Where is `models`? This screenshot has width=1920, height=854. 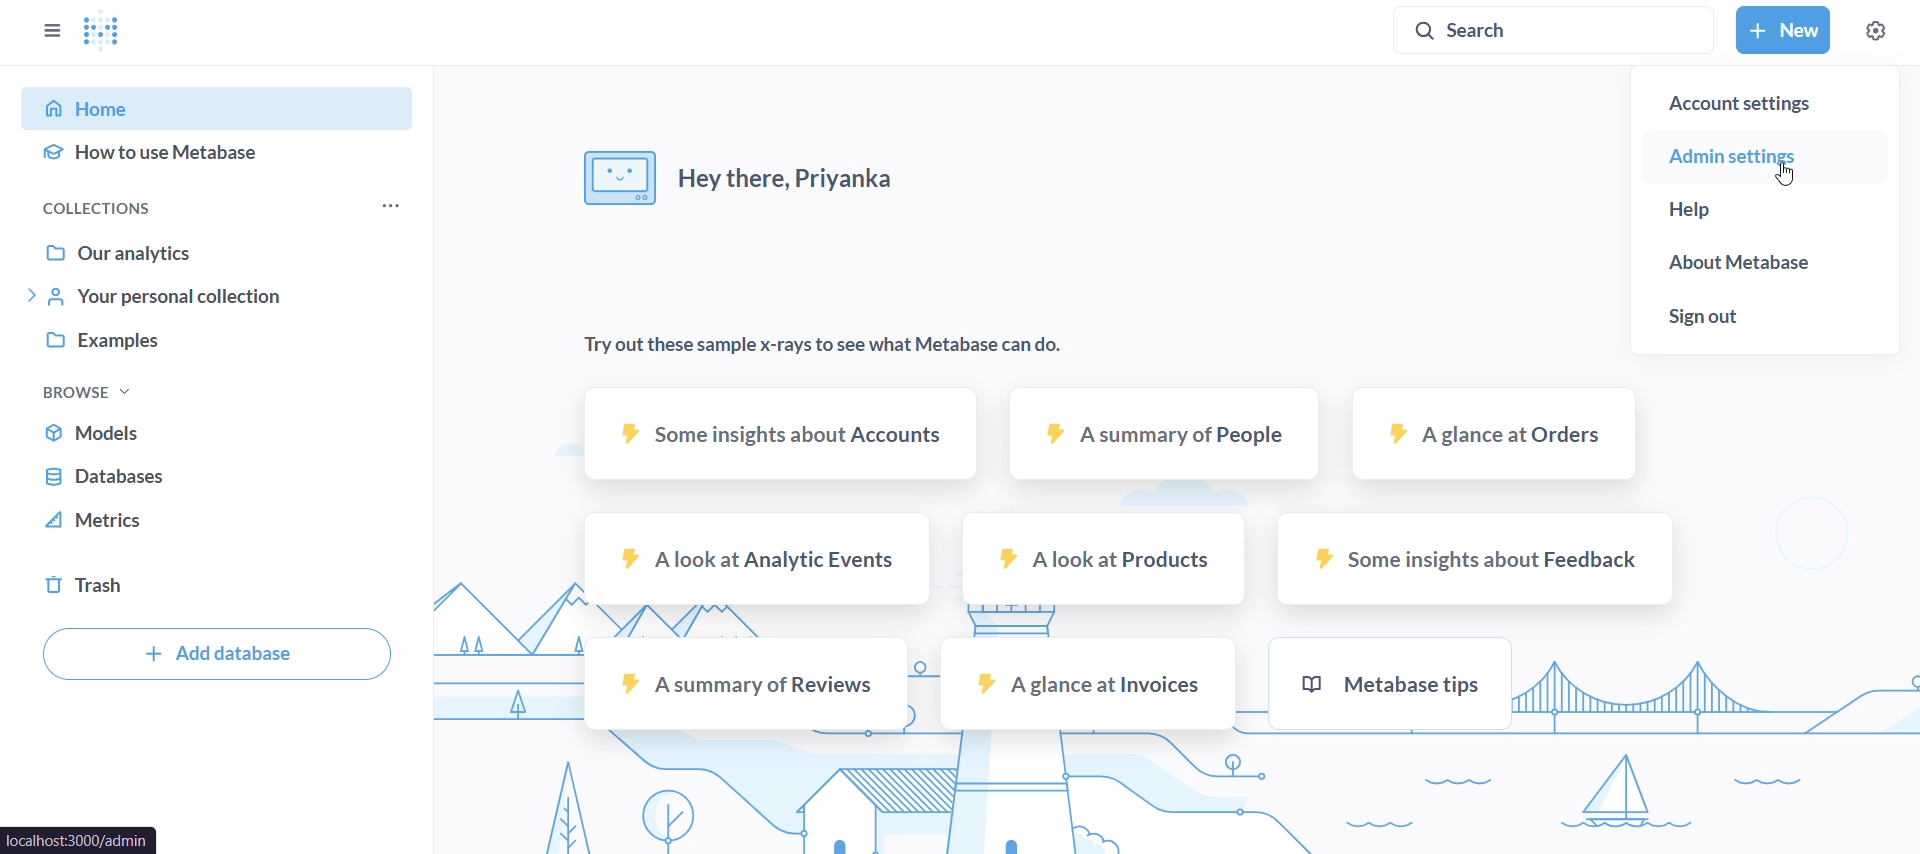
models is located at coordinates (219, 431).